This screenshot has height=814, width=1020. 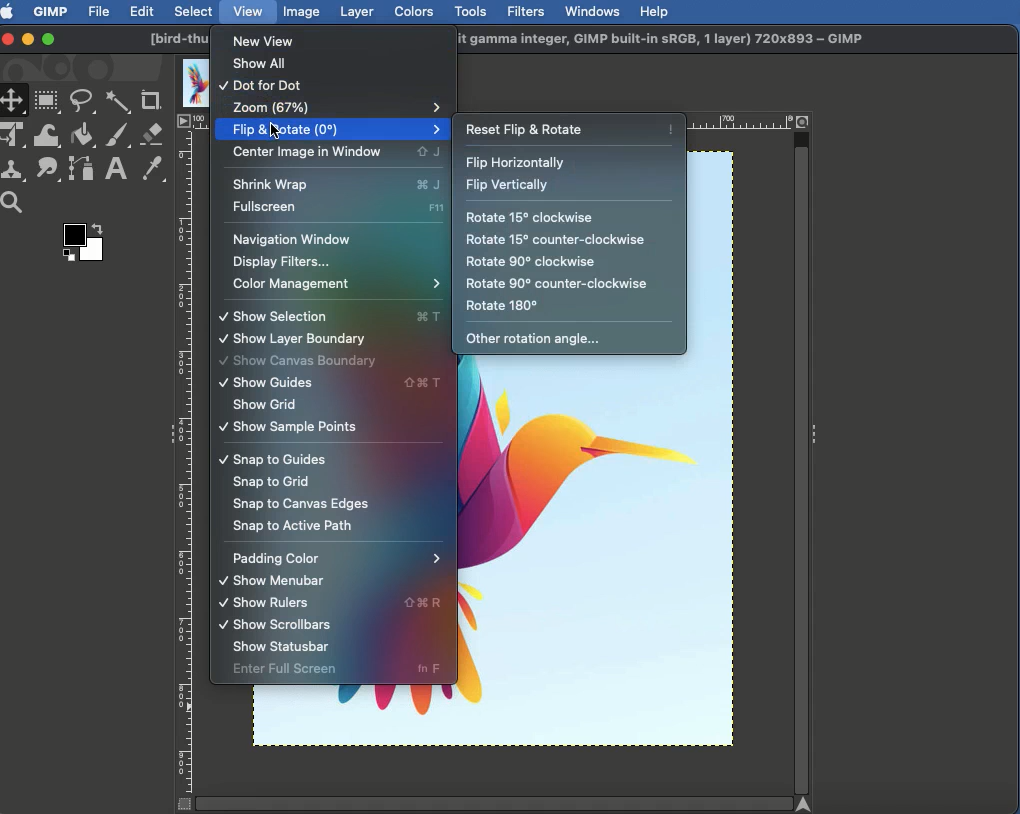 What do you see at coordinates (802, 462) in the screenshot?
I see `vertical Scrollbar` at bounding box center [802, 462].